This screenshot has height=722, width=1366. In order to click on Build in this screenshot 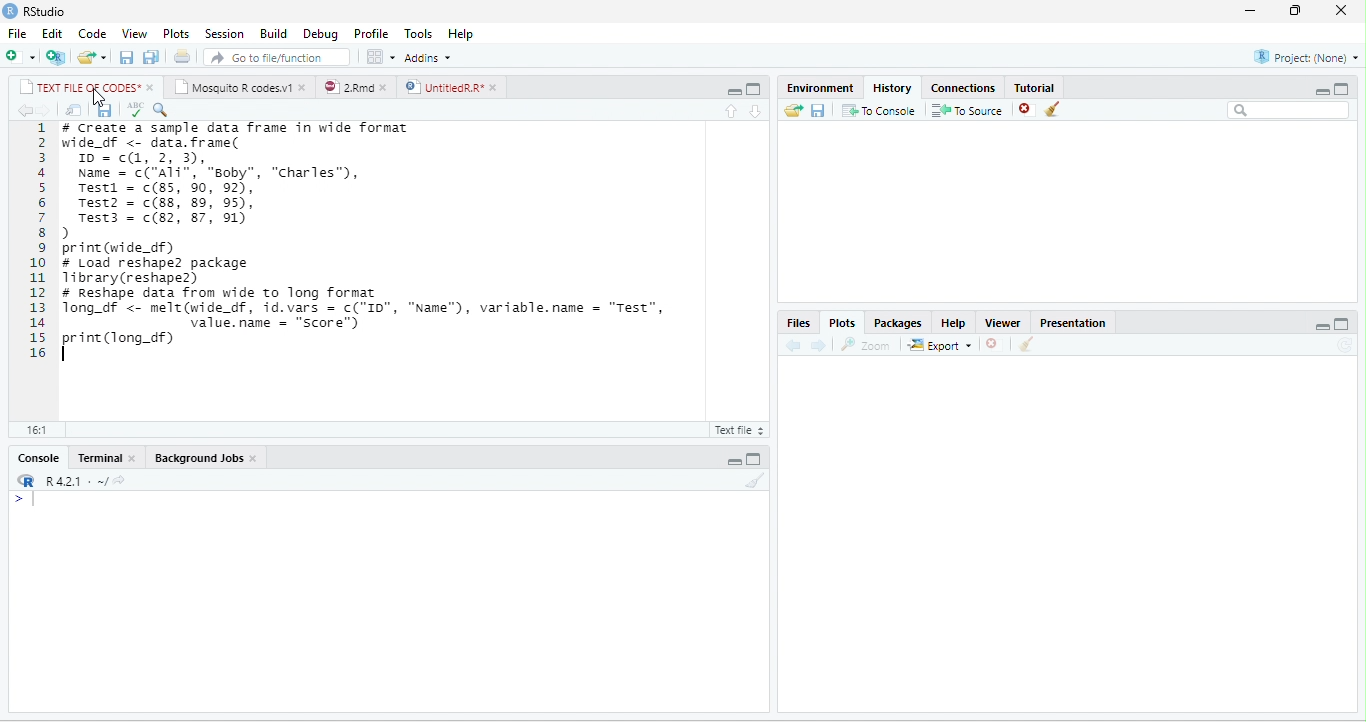, I will do `click(273, 34)`.